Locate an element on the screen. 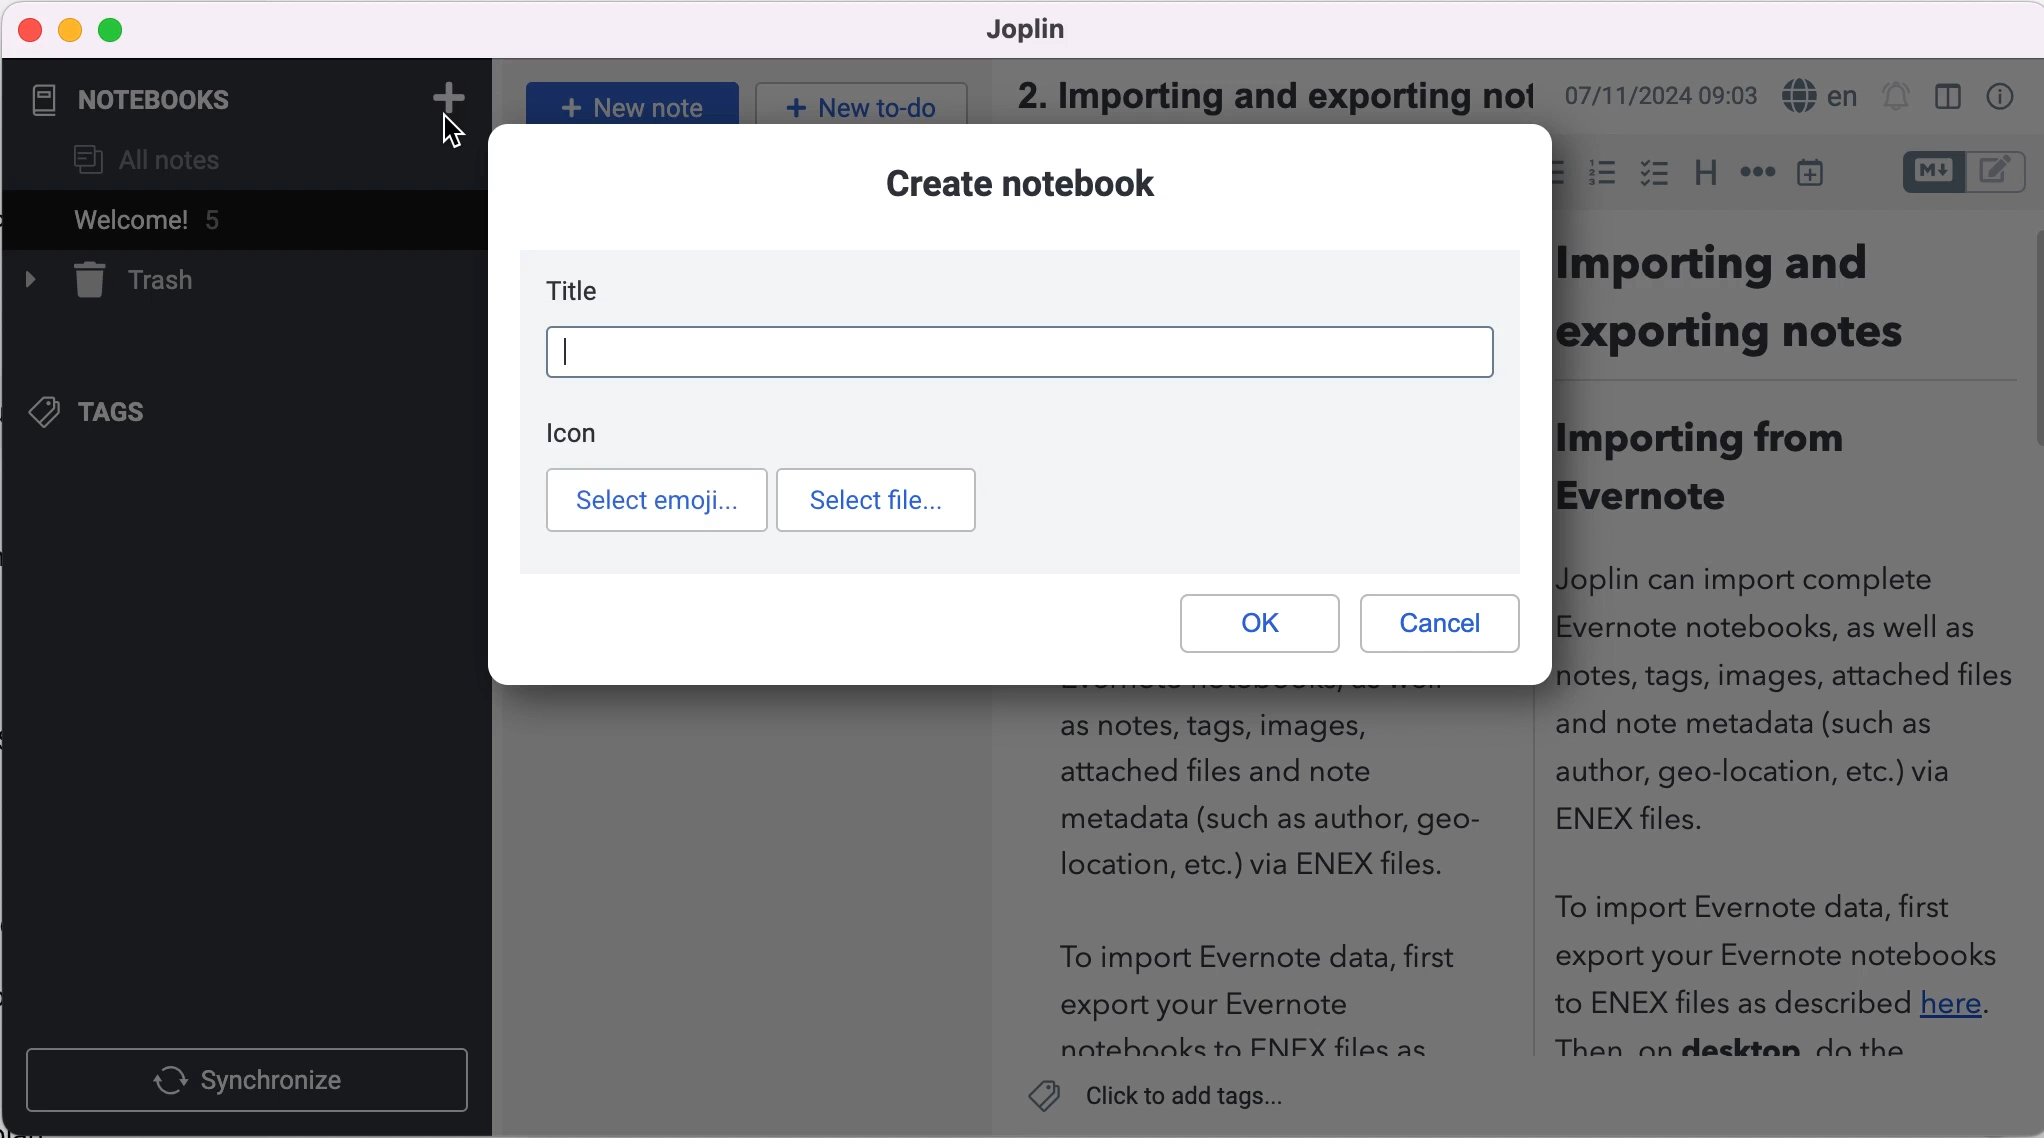 The image size is (2044, 1138). minimize is located at coordinates (70, 30).